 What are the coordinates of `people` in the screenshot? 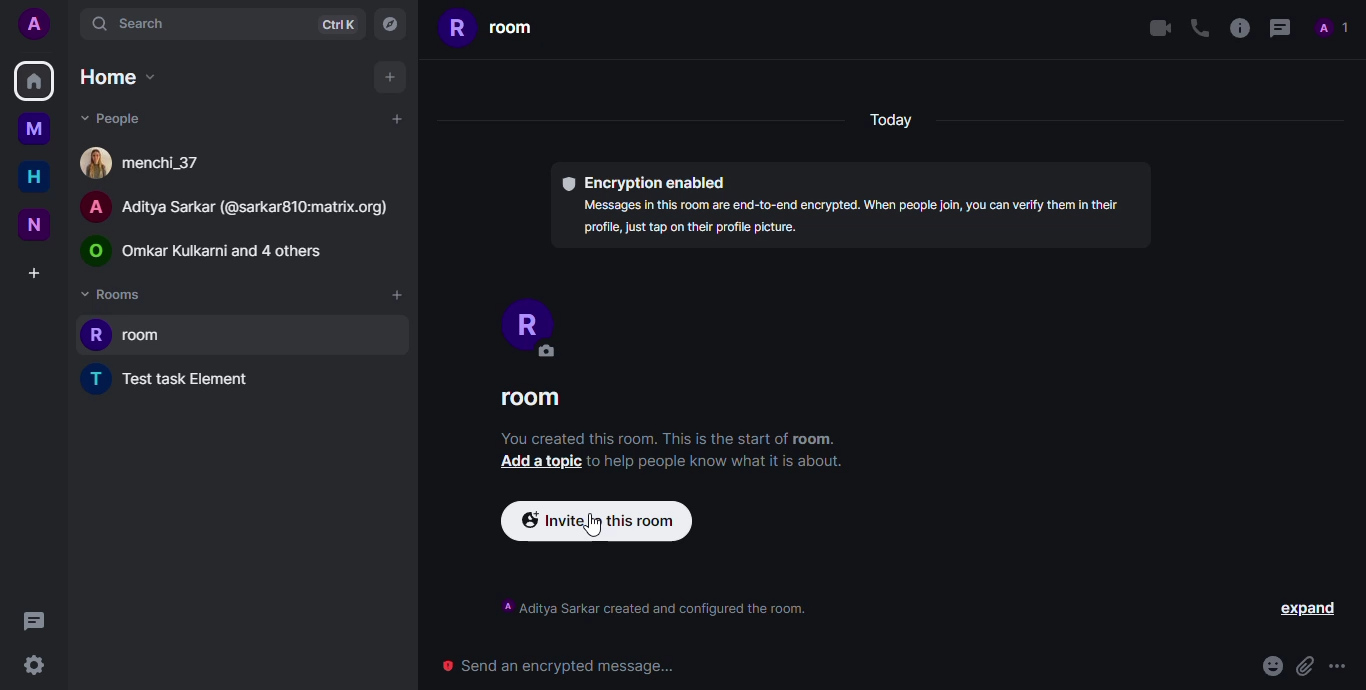 It's located at (1331, 26).